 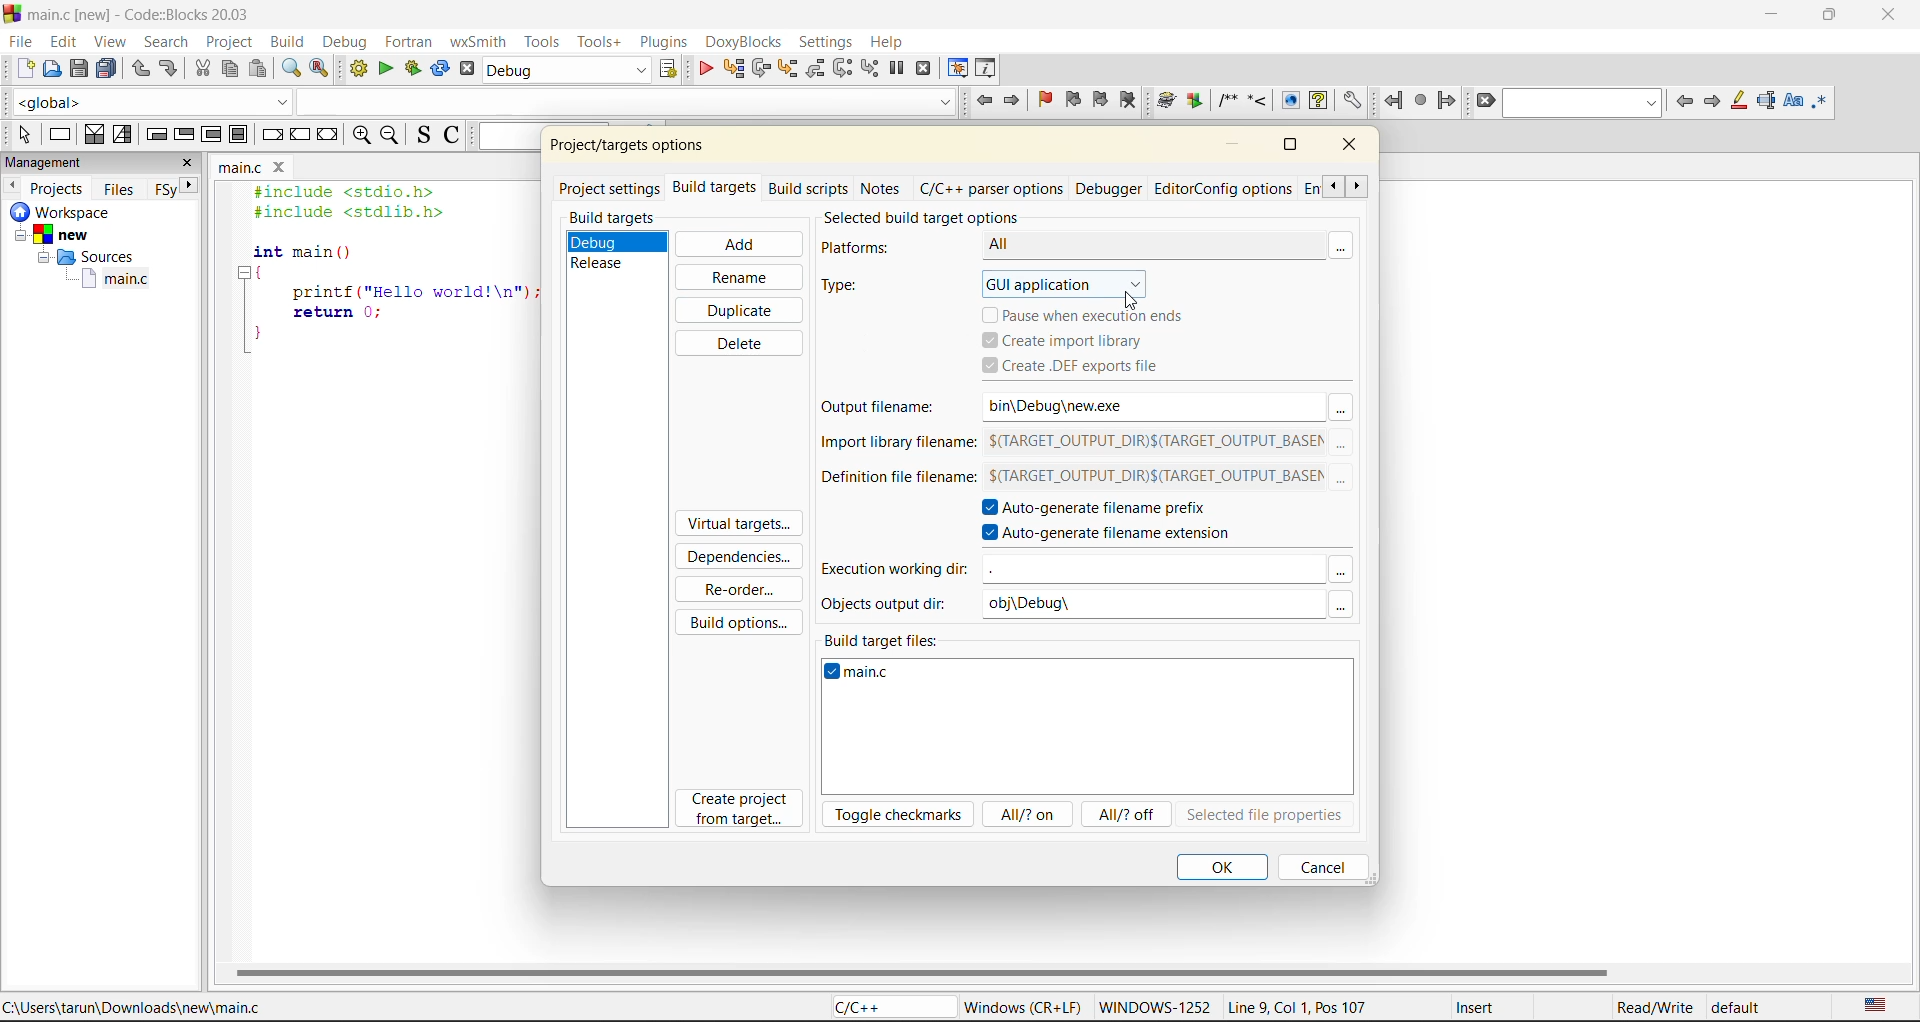 What do you see at coordinates (203, 68) in the screenshot?
I see `cut` at bounding box center [203, 68].